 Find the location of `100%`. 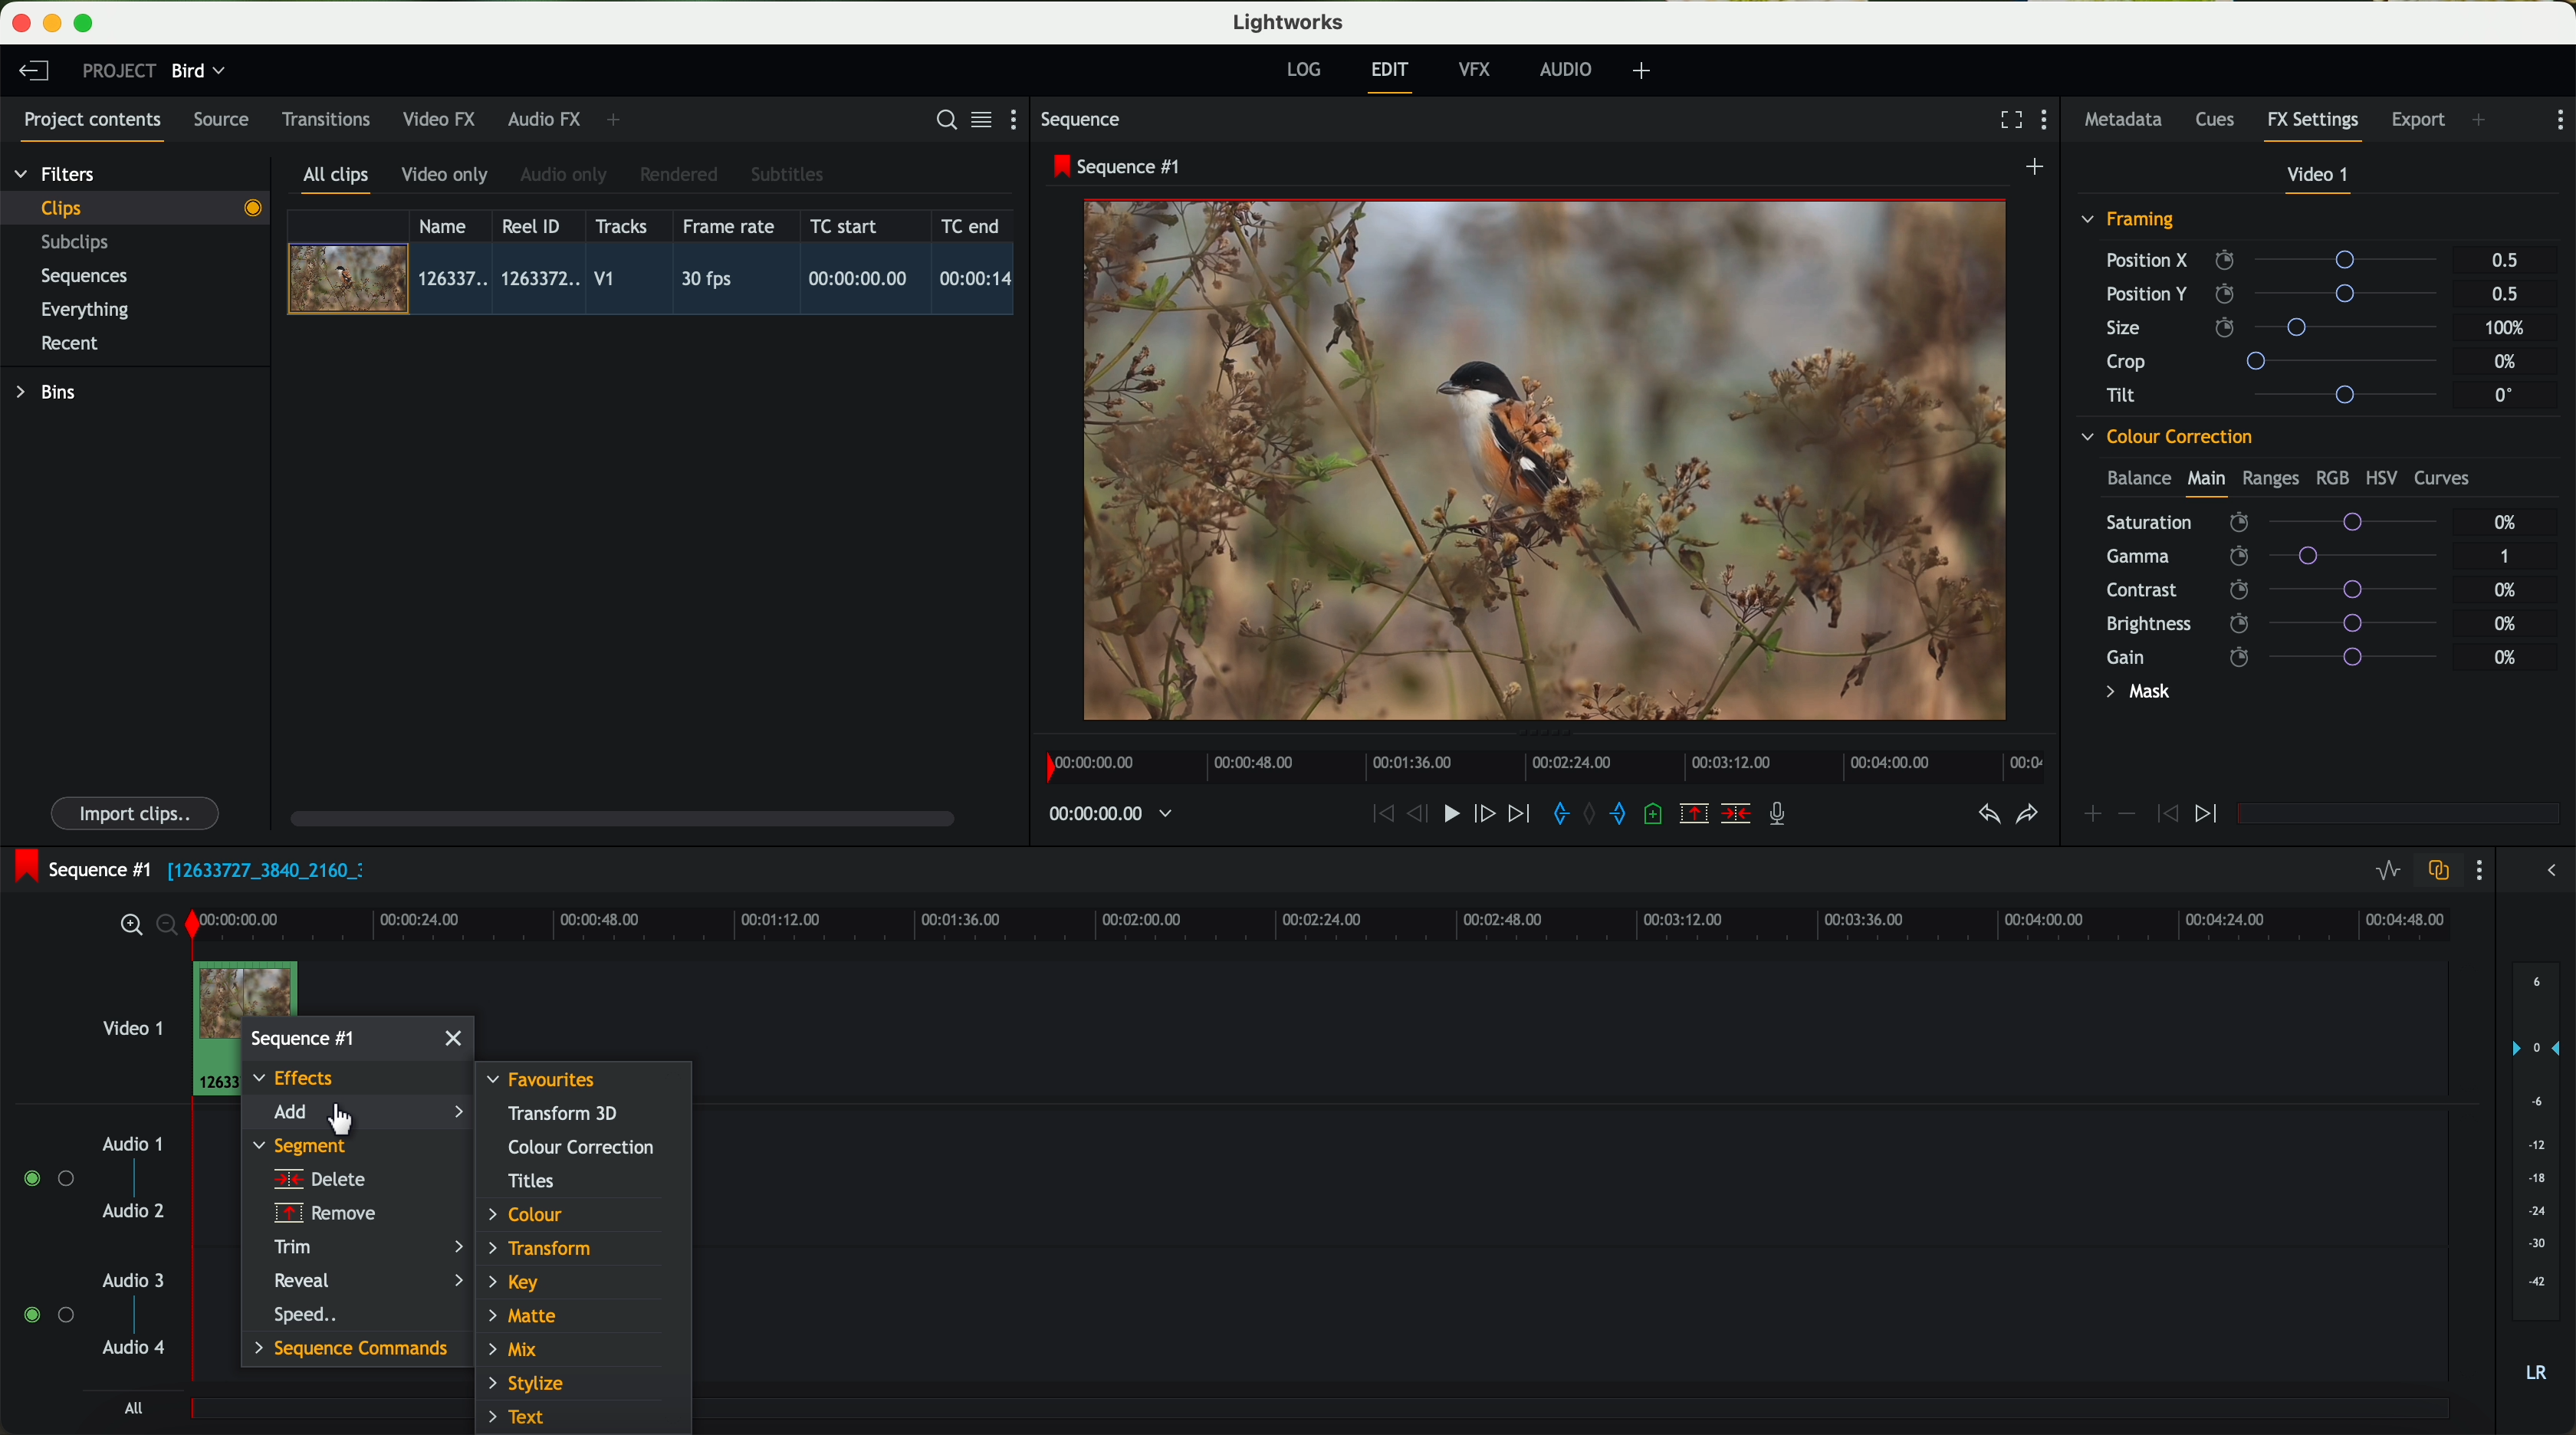

100% is located at coordinates (2510, 328).